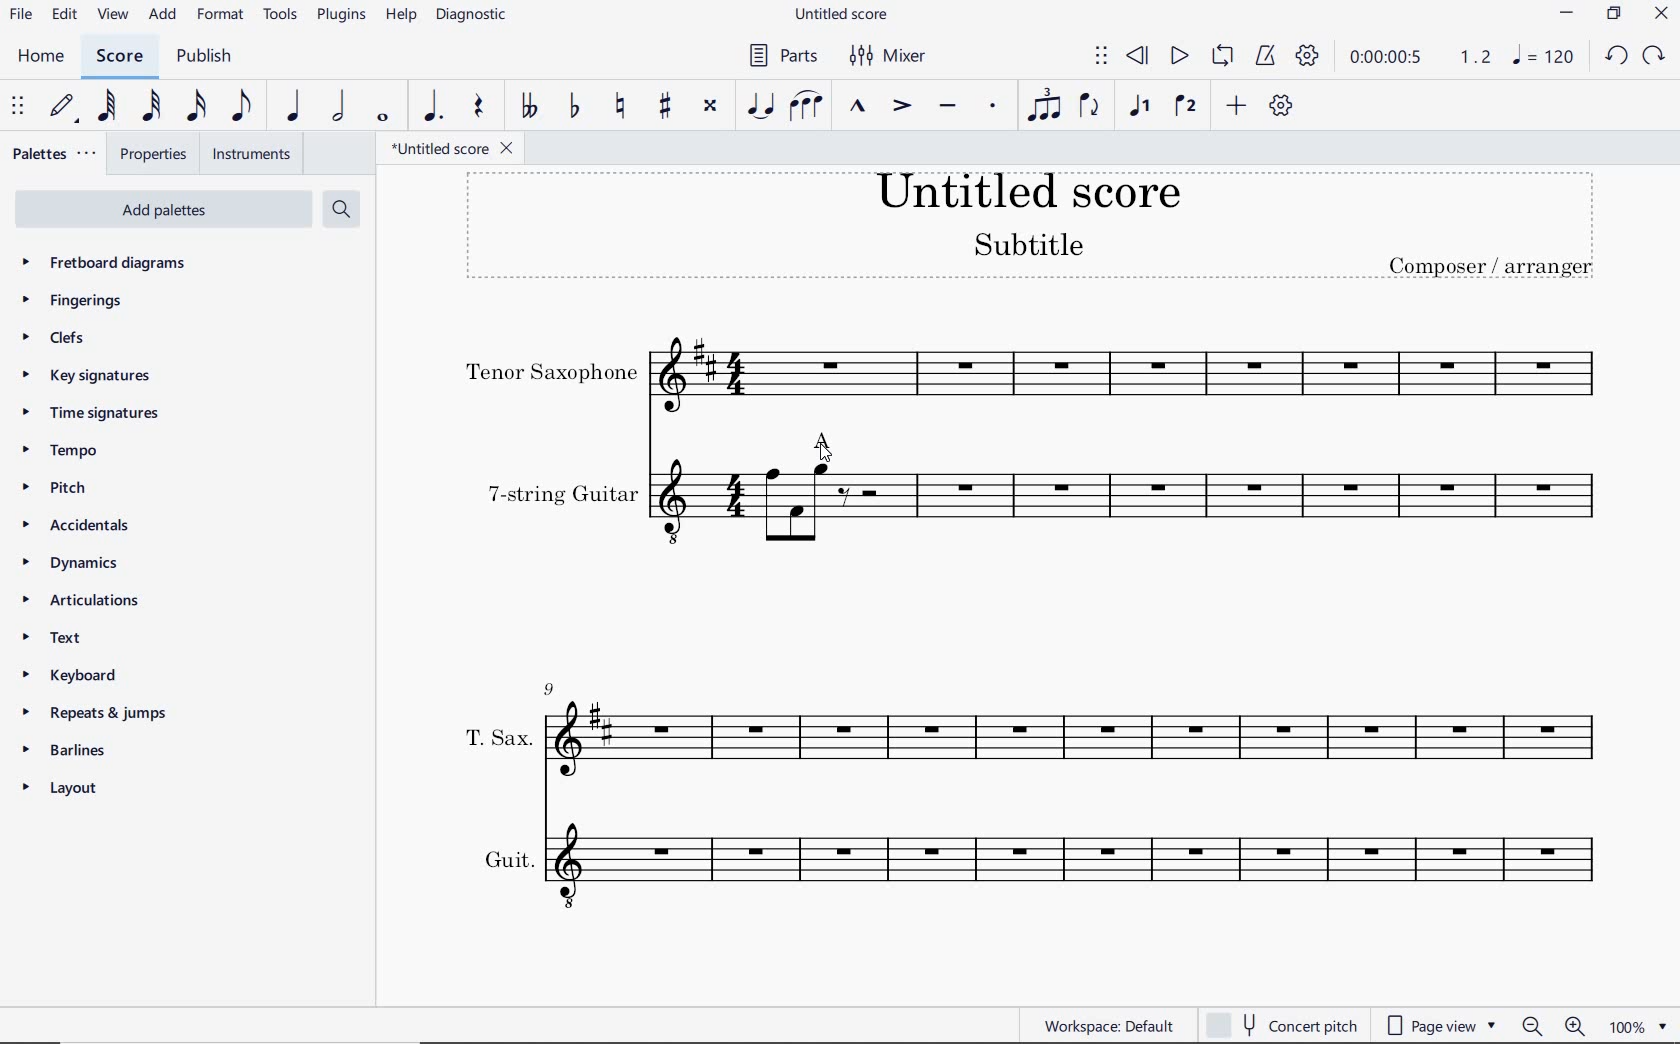  I want to click on SCORE, so click(122, 55).